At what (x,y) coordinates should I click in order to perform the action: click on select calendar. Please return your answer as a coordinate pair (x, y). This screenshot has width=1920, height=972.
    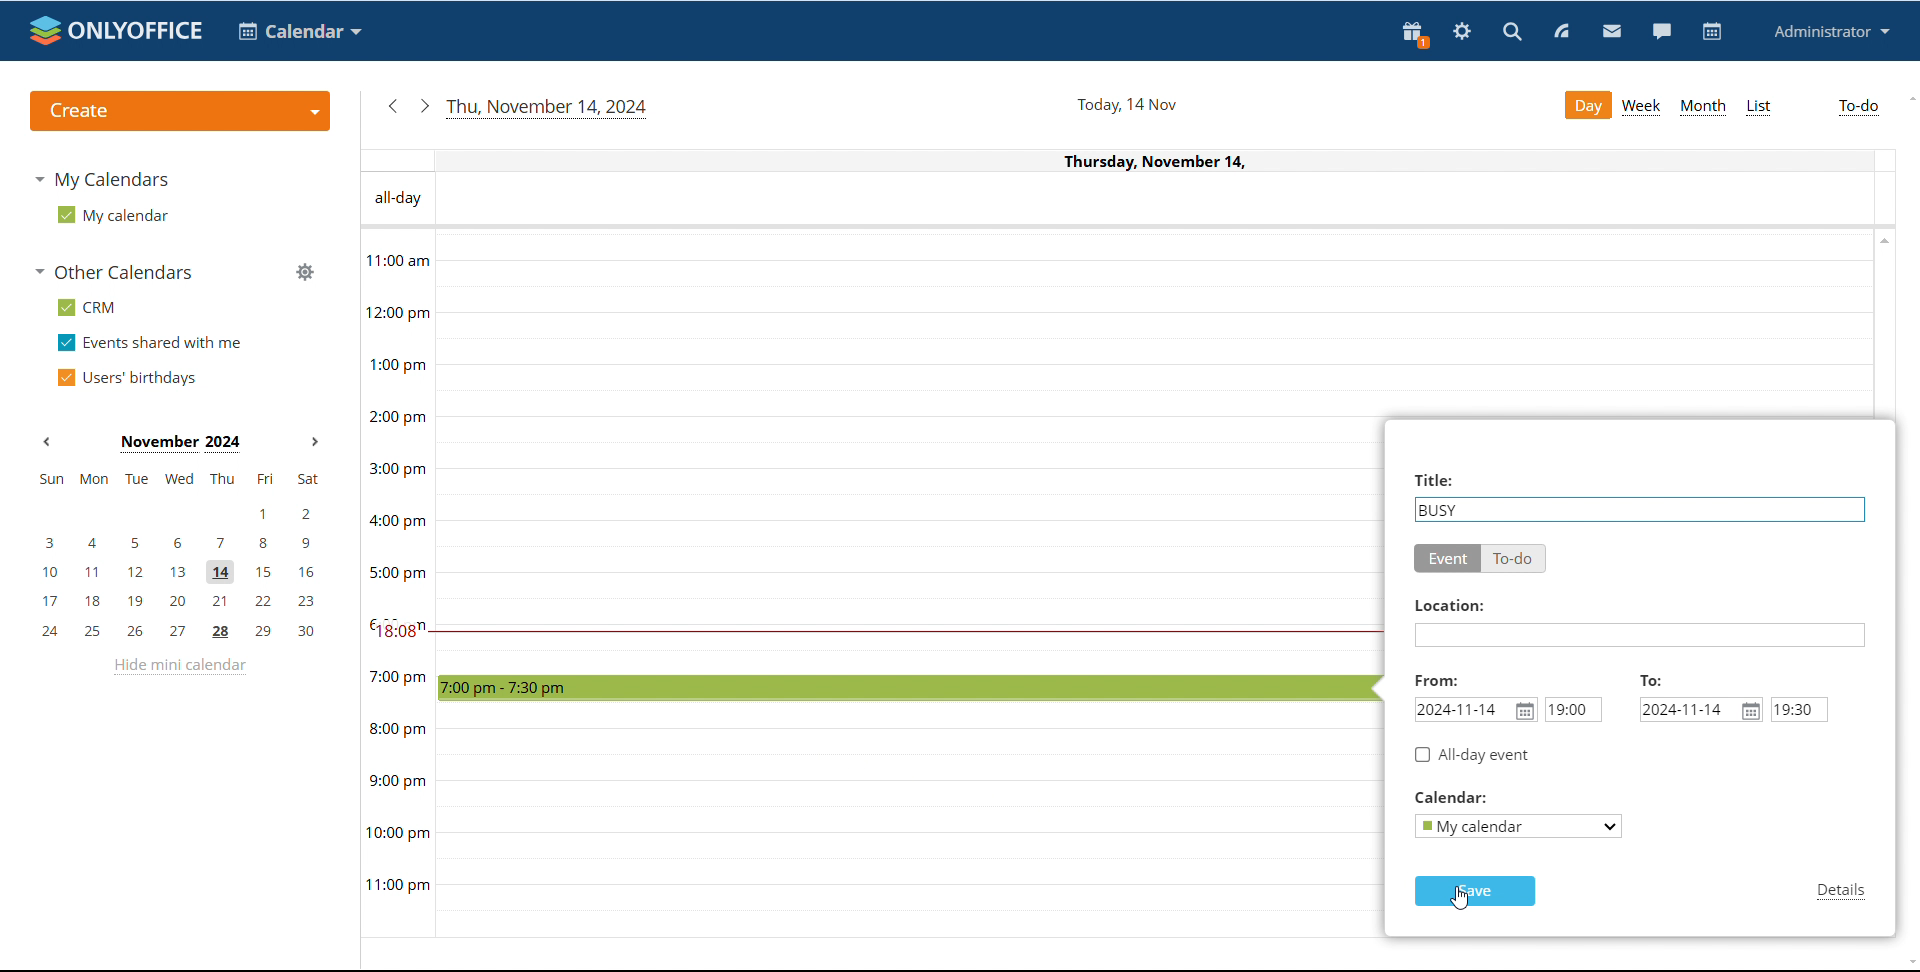
    Looking at the image, I should click on (1520, 826).